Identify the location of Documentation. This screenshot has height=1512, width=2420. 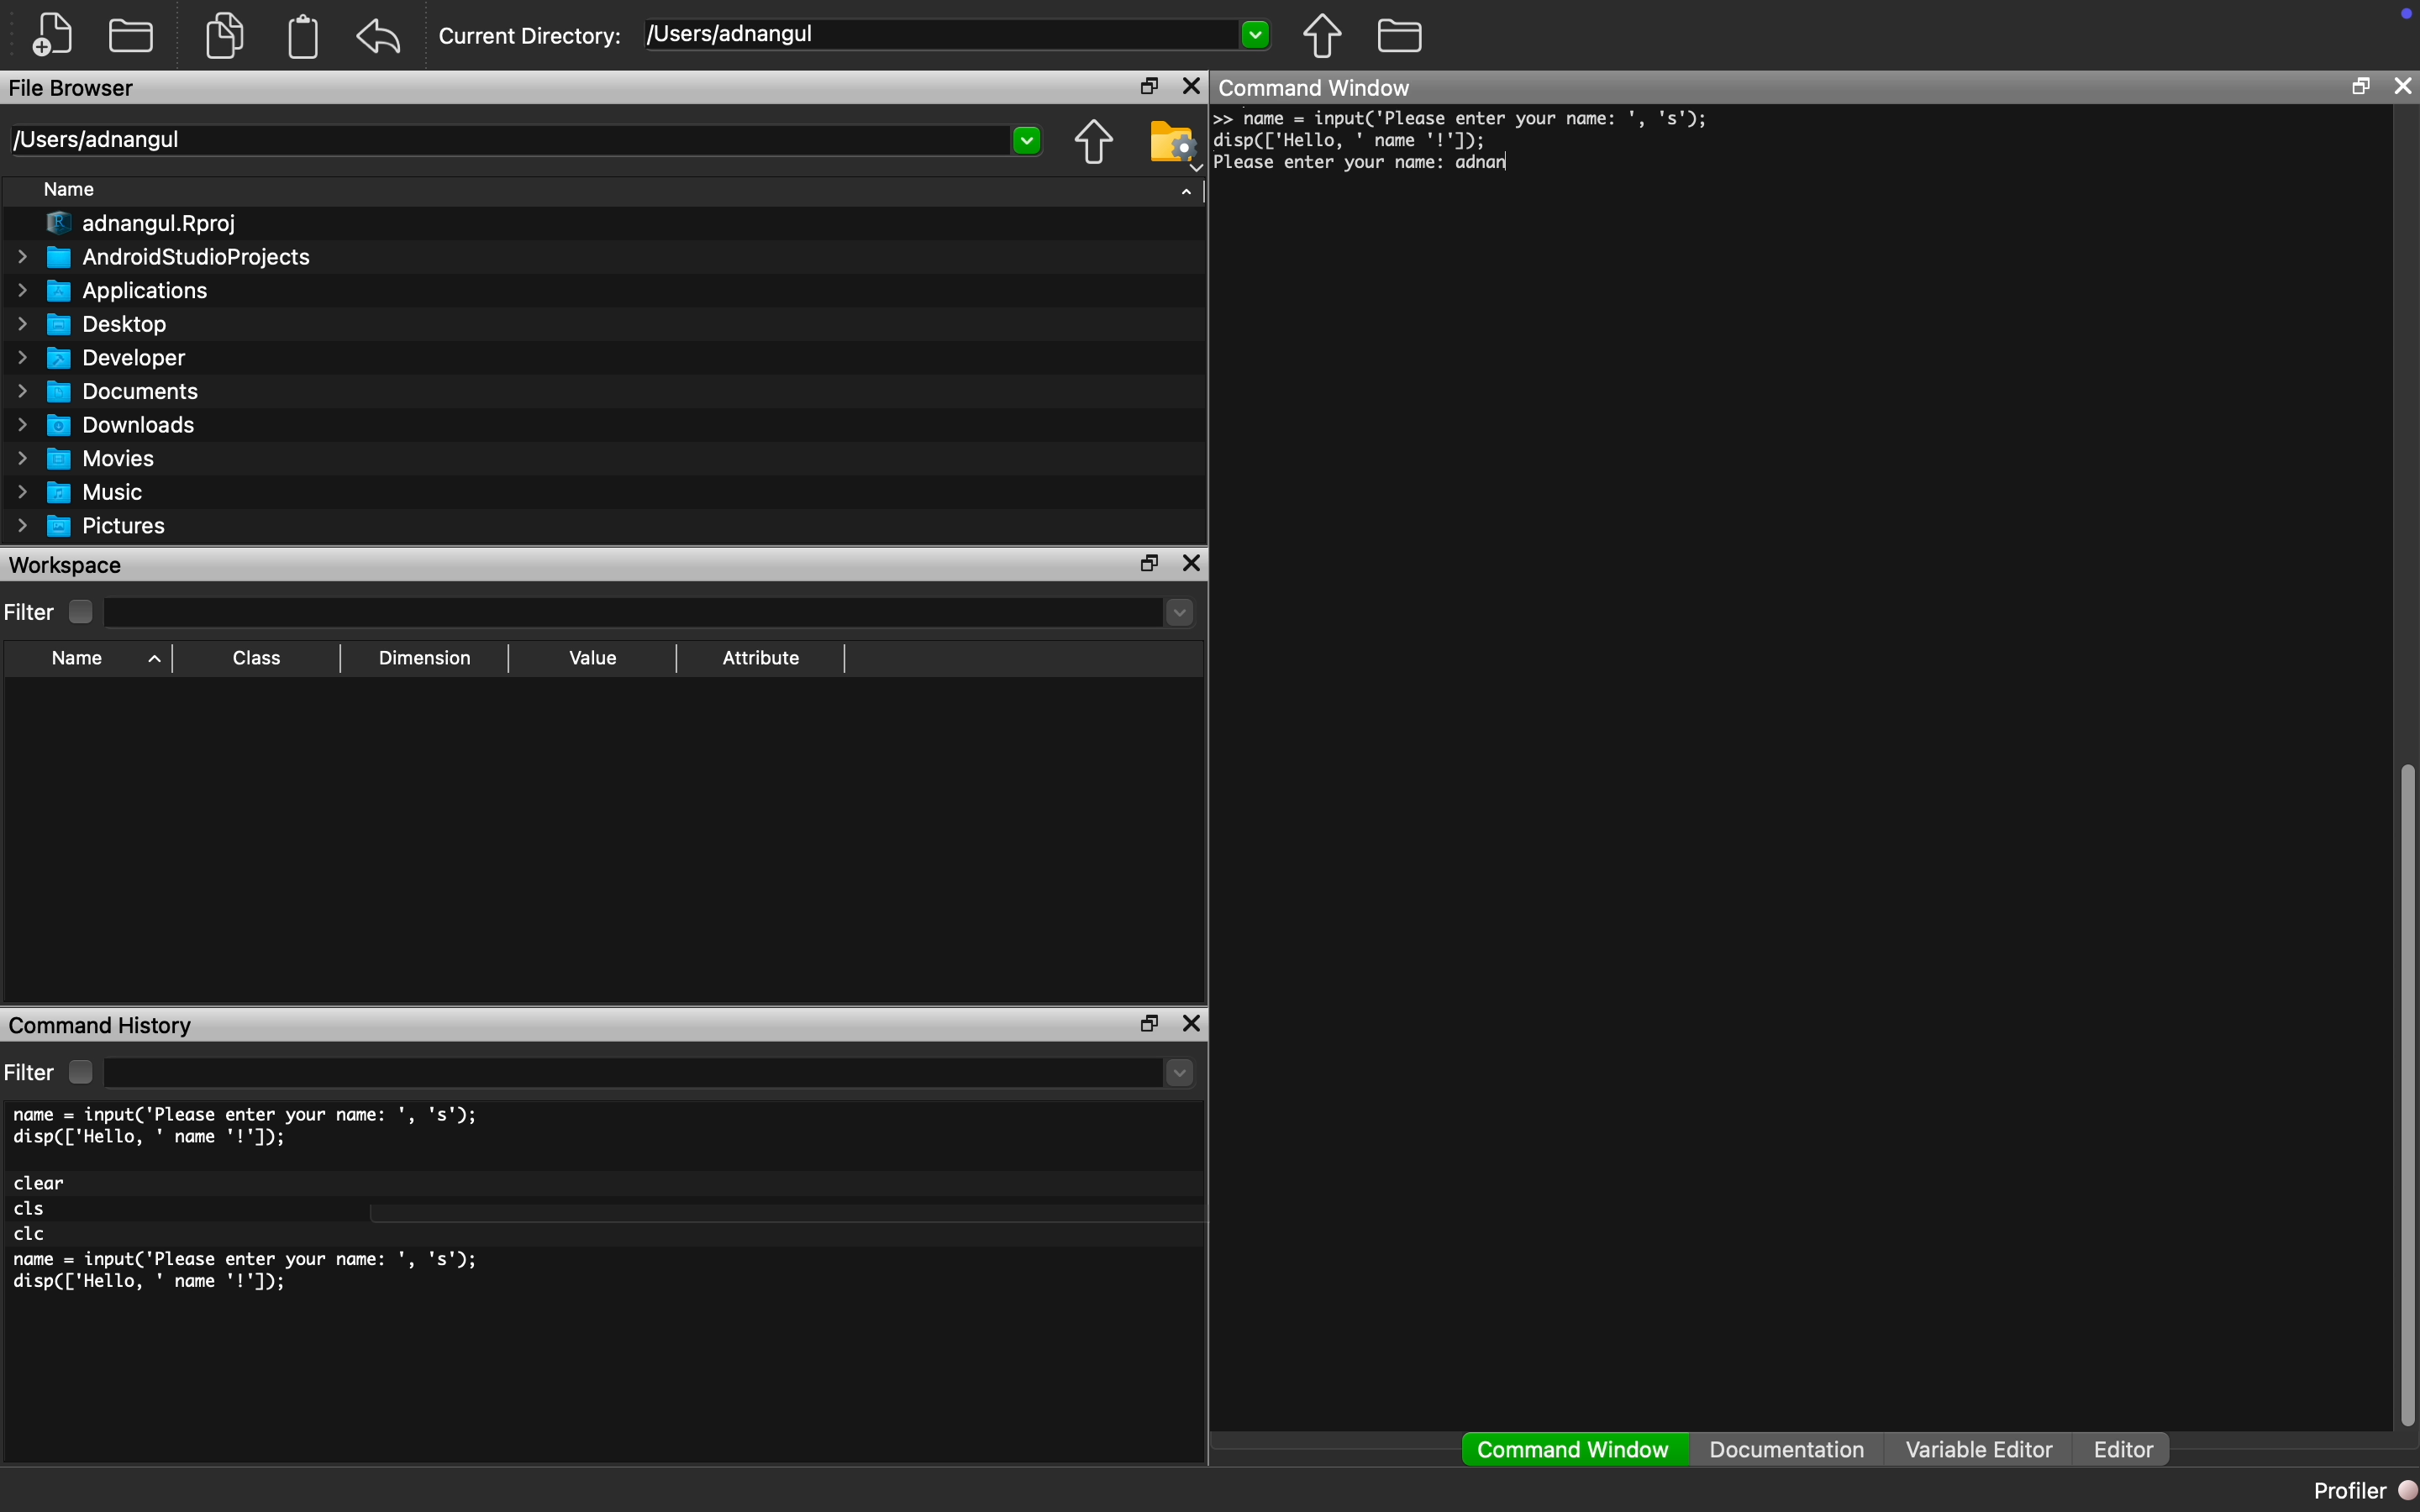
(1787, 1449).